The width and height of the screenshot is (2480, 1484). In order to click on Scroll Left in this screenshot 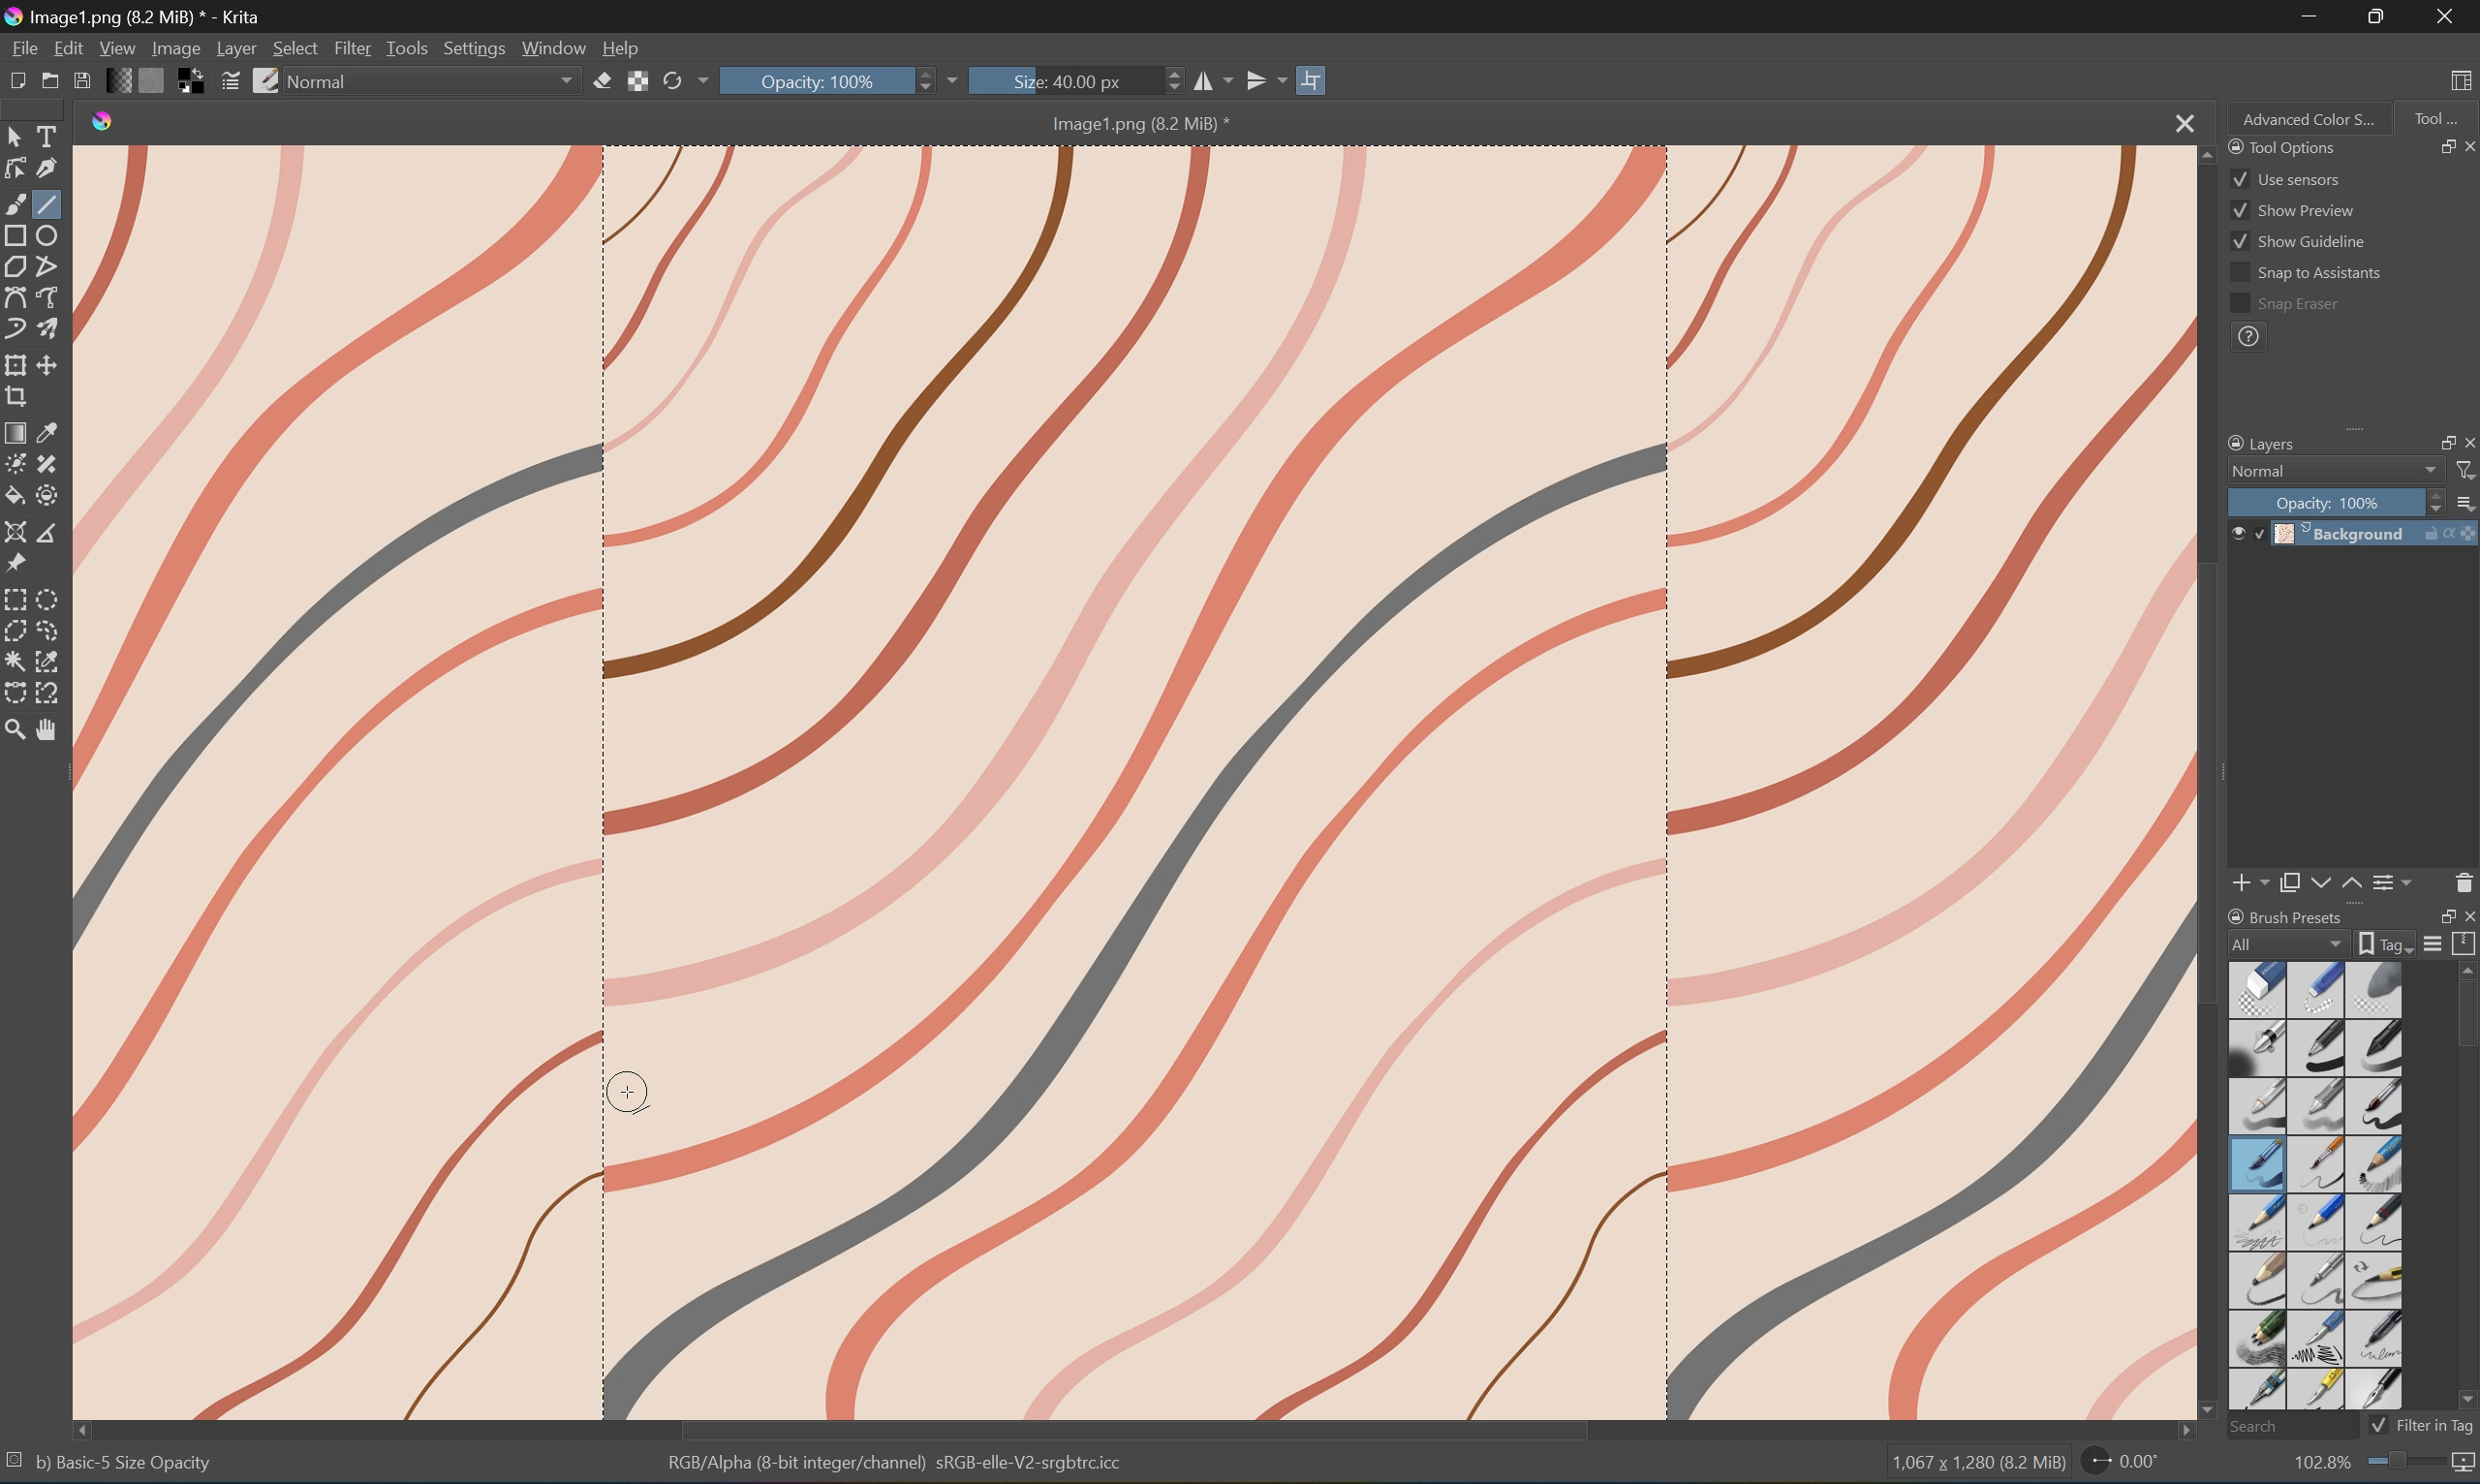, I will do `click(85, 1427)`.